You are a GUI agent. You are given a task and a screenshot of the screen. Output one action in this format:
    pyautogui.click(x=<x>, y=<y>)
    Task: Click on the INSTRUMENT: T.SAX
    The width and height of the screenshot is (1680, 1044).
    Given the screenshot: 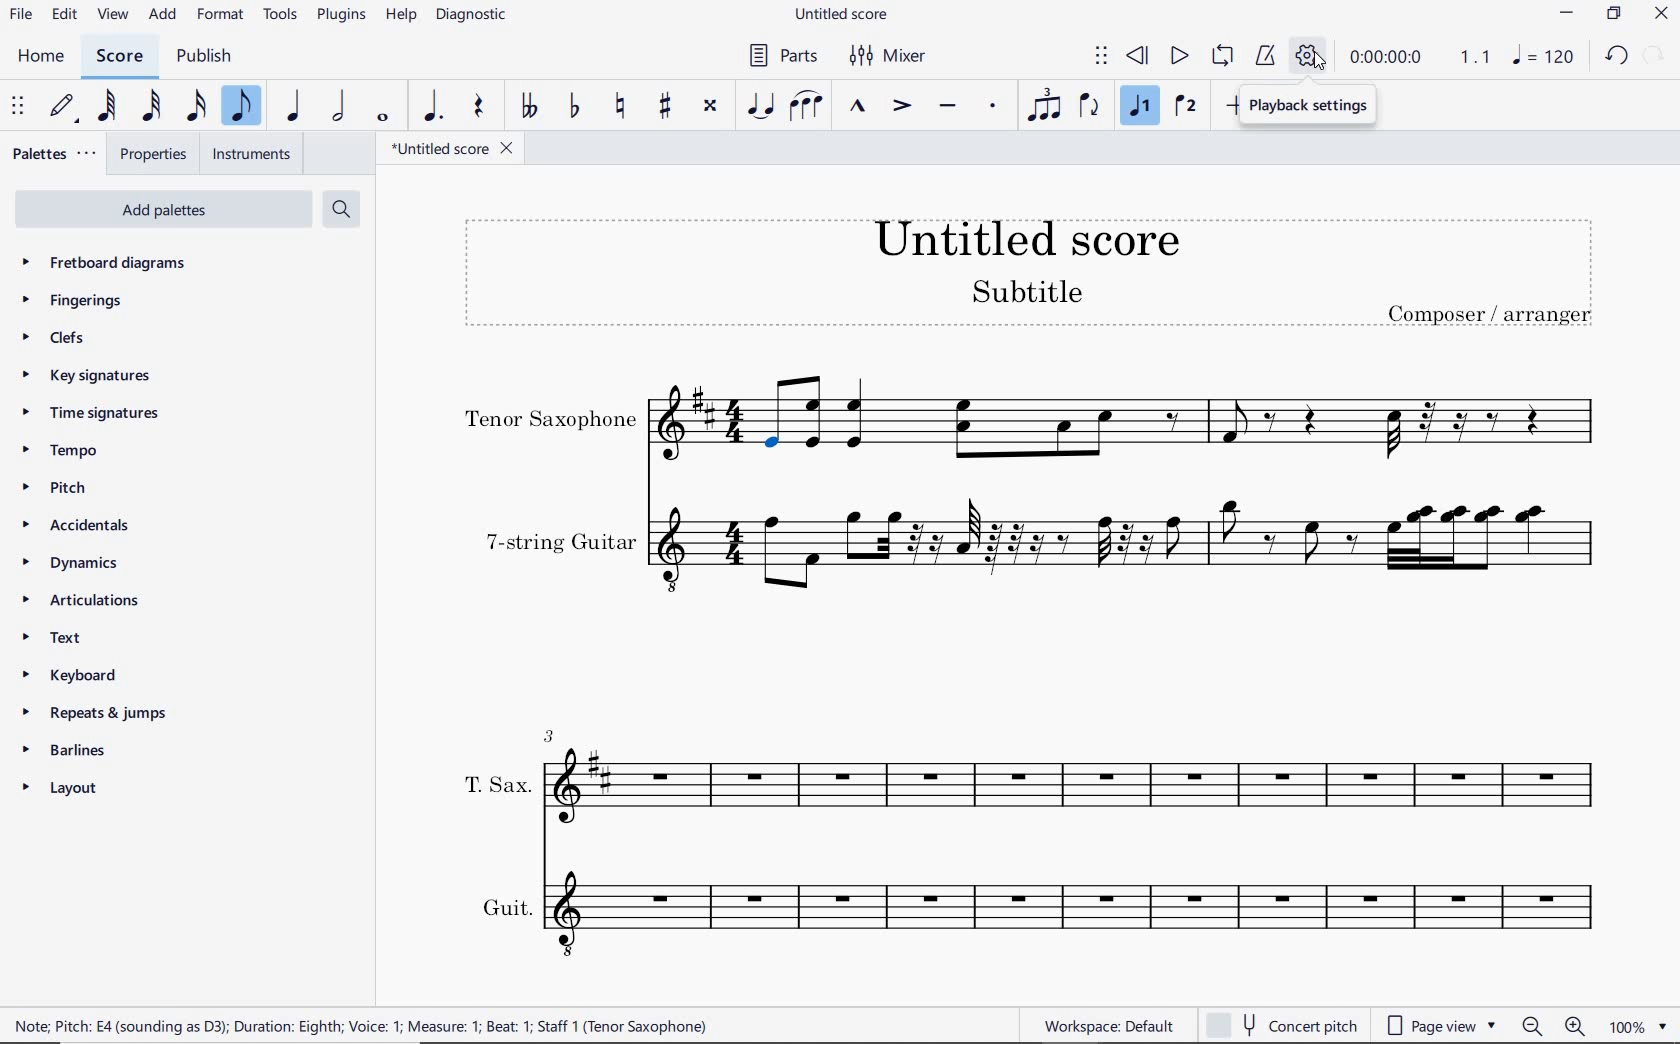 What is the action you would take?
    pyautogui.click(x=1028, y=769)
    